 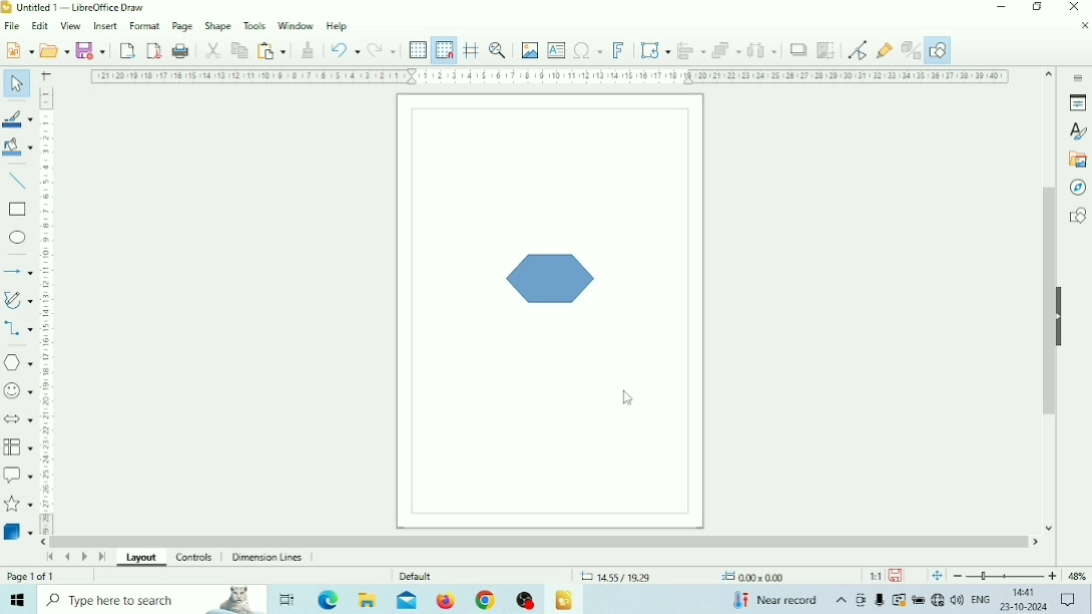 I want to click on Meet Now, so click(x=862, y=600).